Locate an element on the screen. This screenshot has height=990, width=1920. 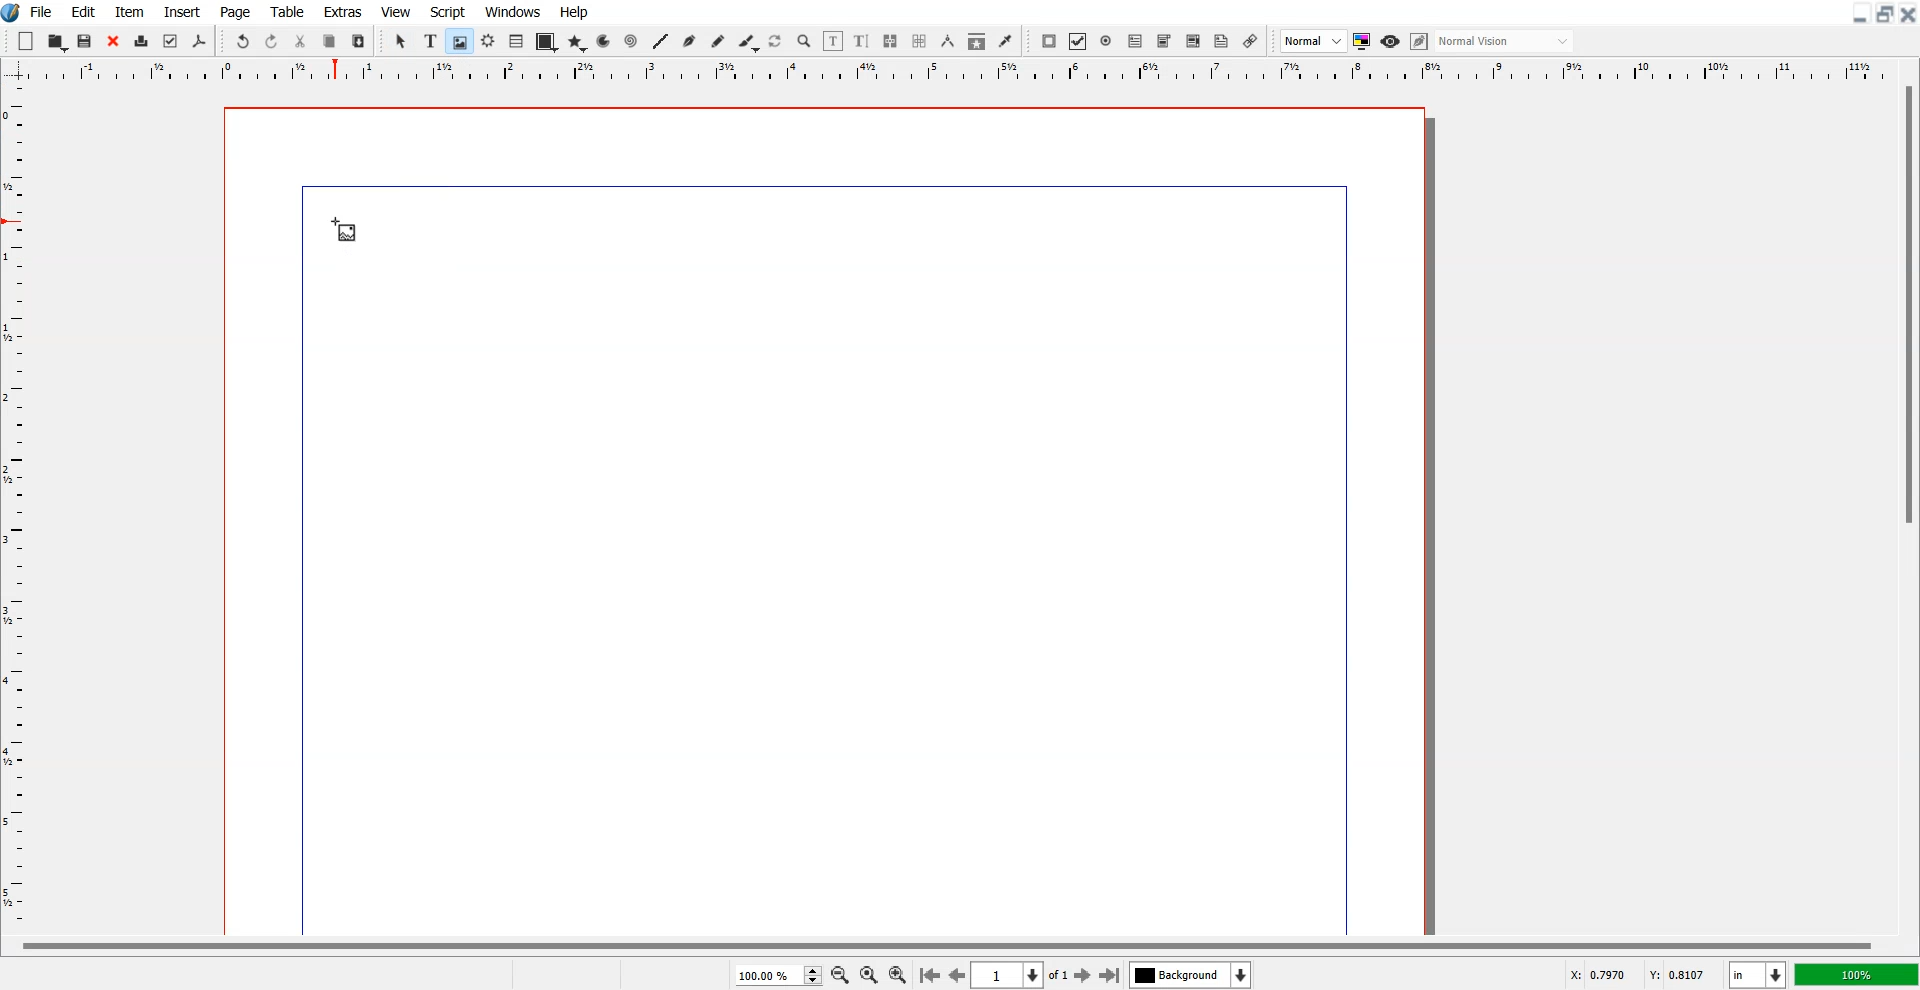
Edit in preview mode is located at coordinates (1420, 41).